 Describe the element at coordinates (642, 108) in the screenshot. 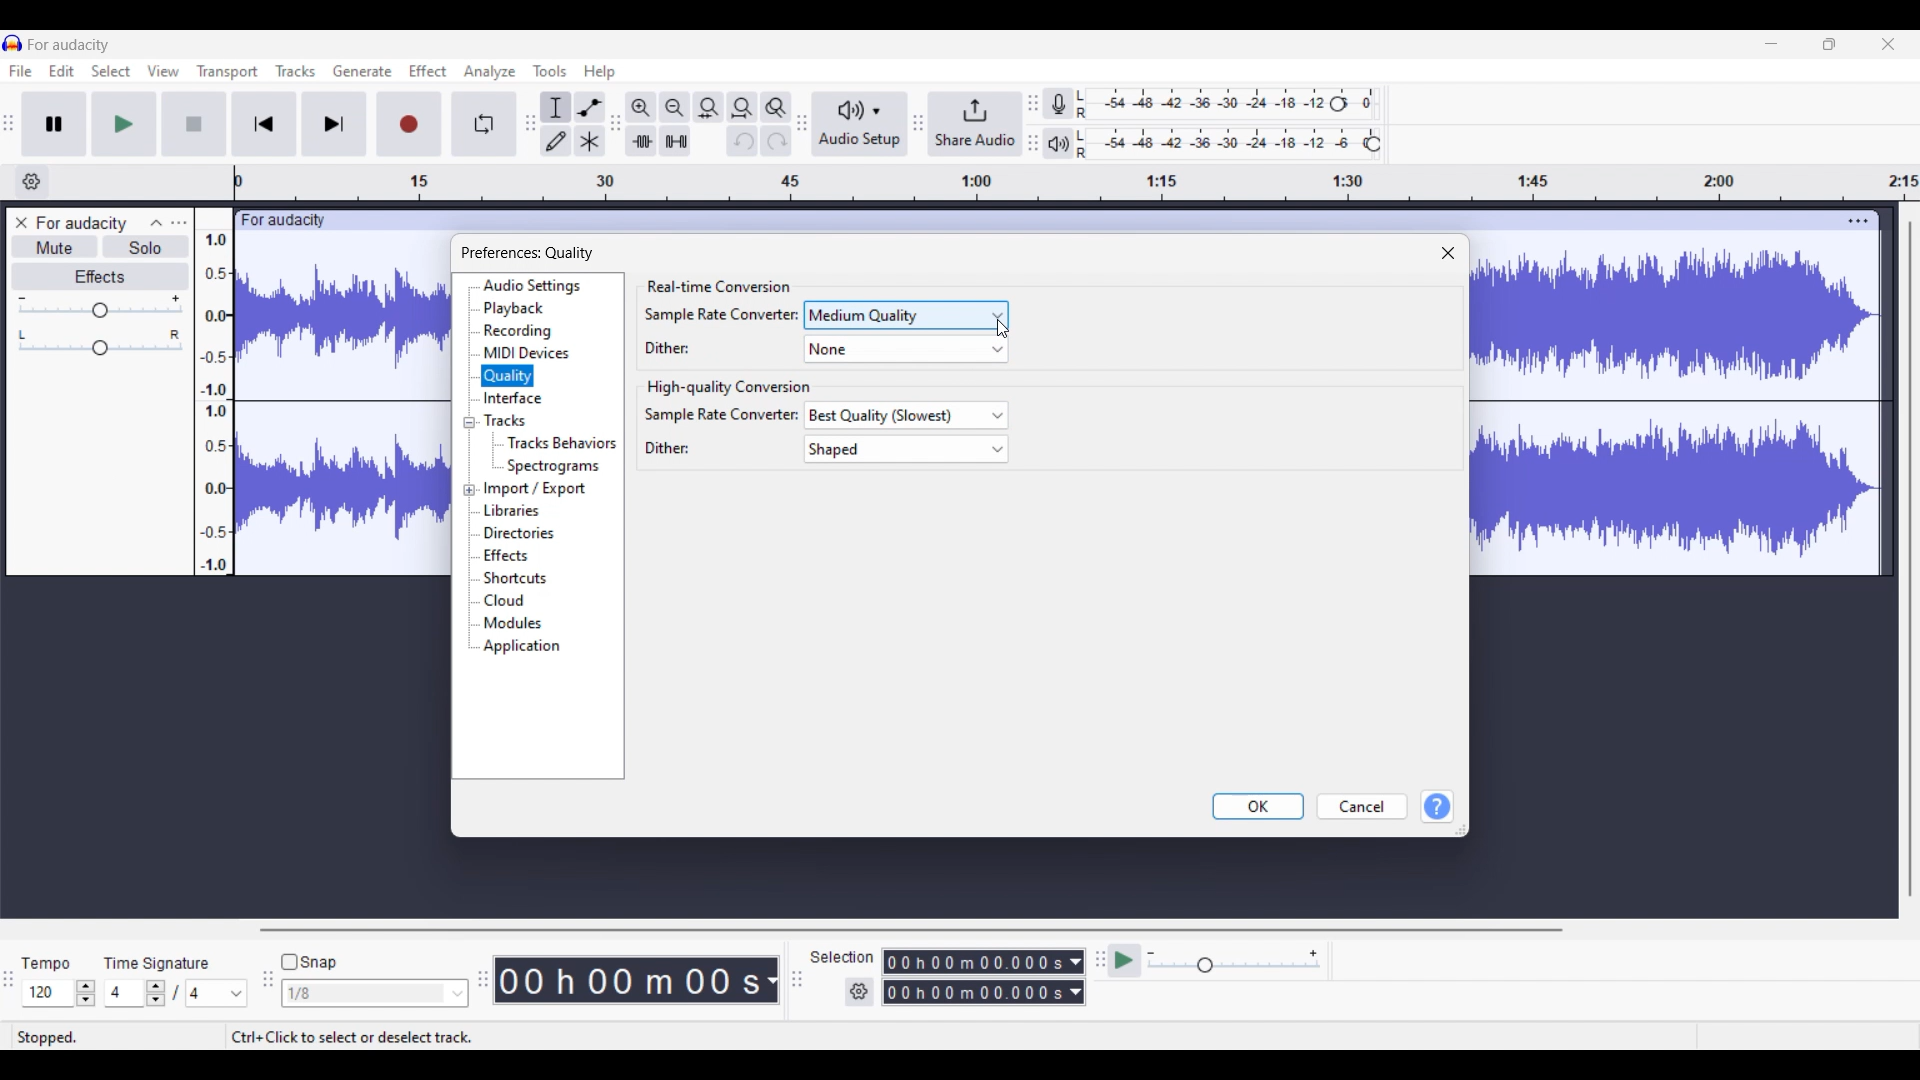

I see `Zoom in` at that location.